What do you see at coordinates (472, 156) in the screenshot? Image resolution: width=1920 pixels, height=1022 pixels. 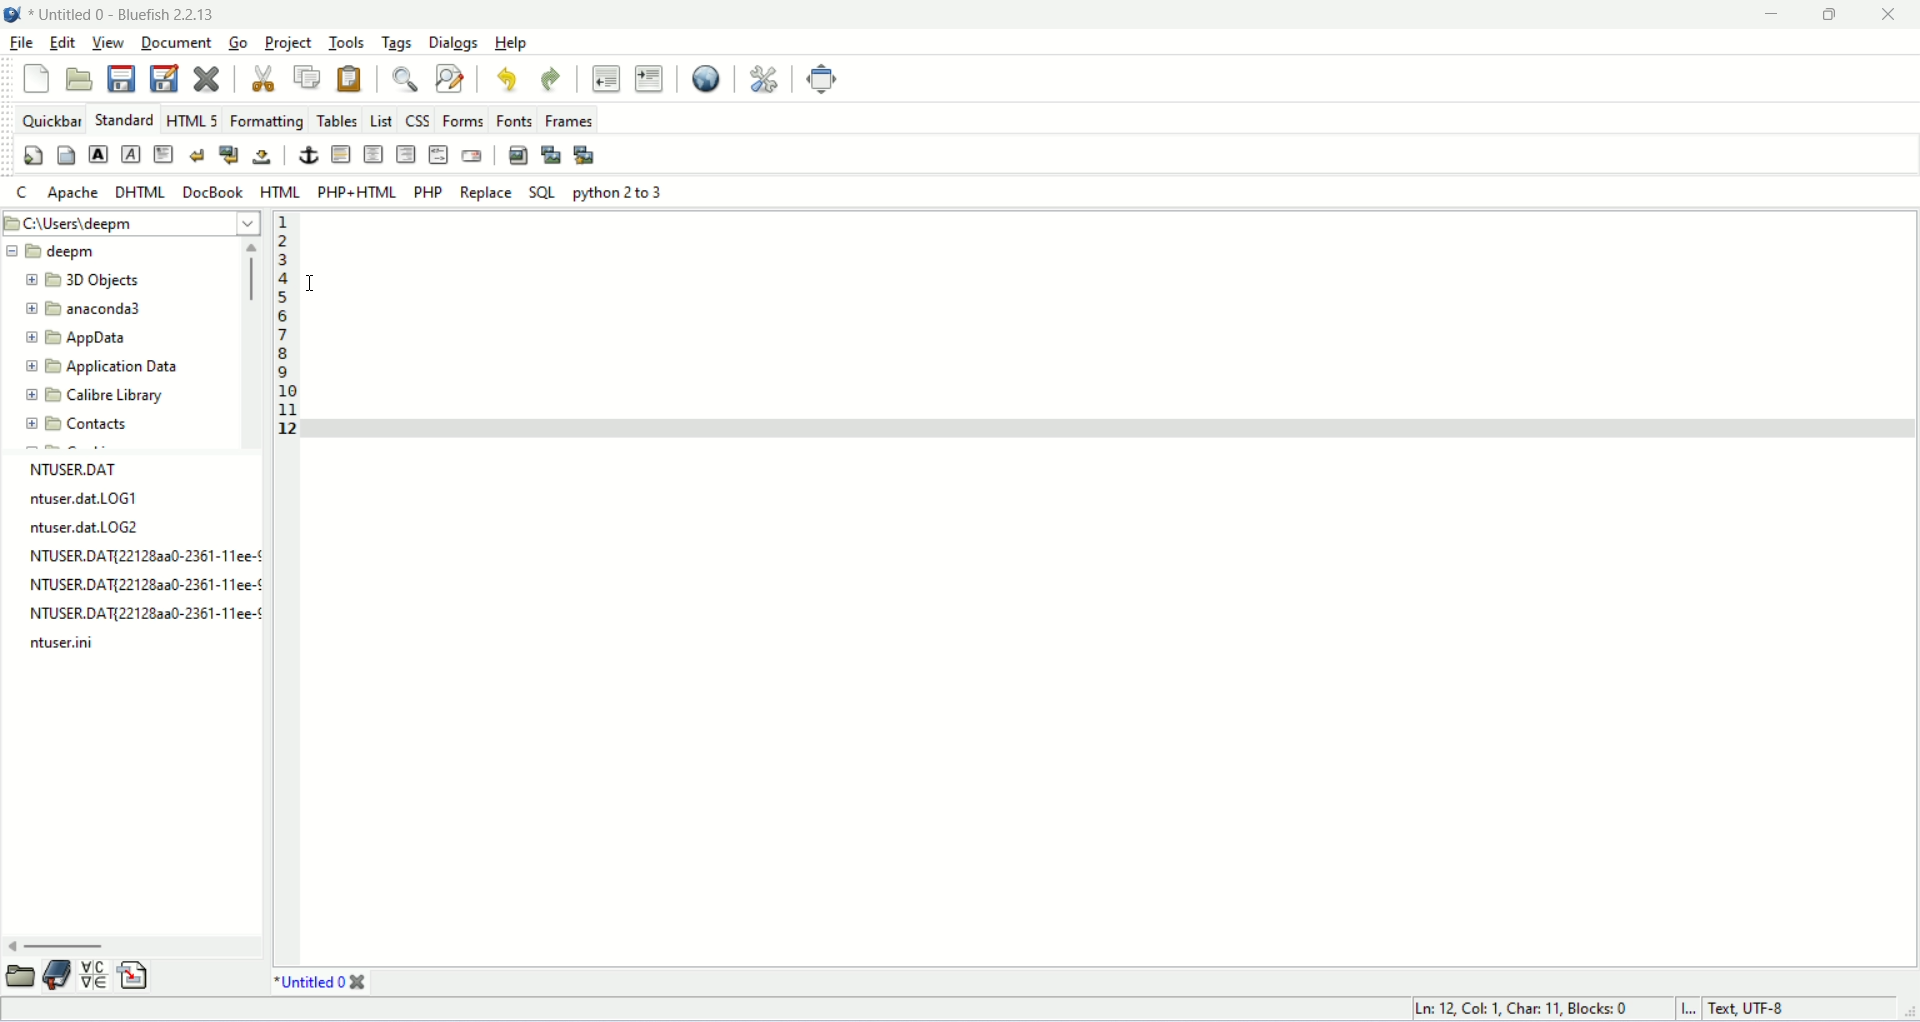 I see `email` at bounding box center [472, 156].